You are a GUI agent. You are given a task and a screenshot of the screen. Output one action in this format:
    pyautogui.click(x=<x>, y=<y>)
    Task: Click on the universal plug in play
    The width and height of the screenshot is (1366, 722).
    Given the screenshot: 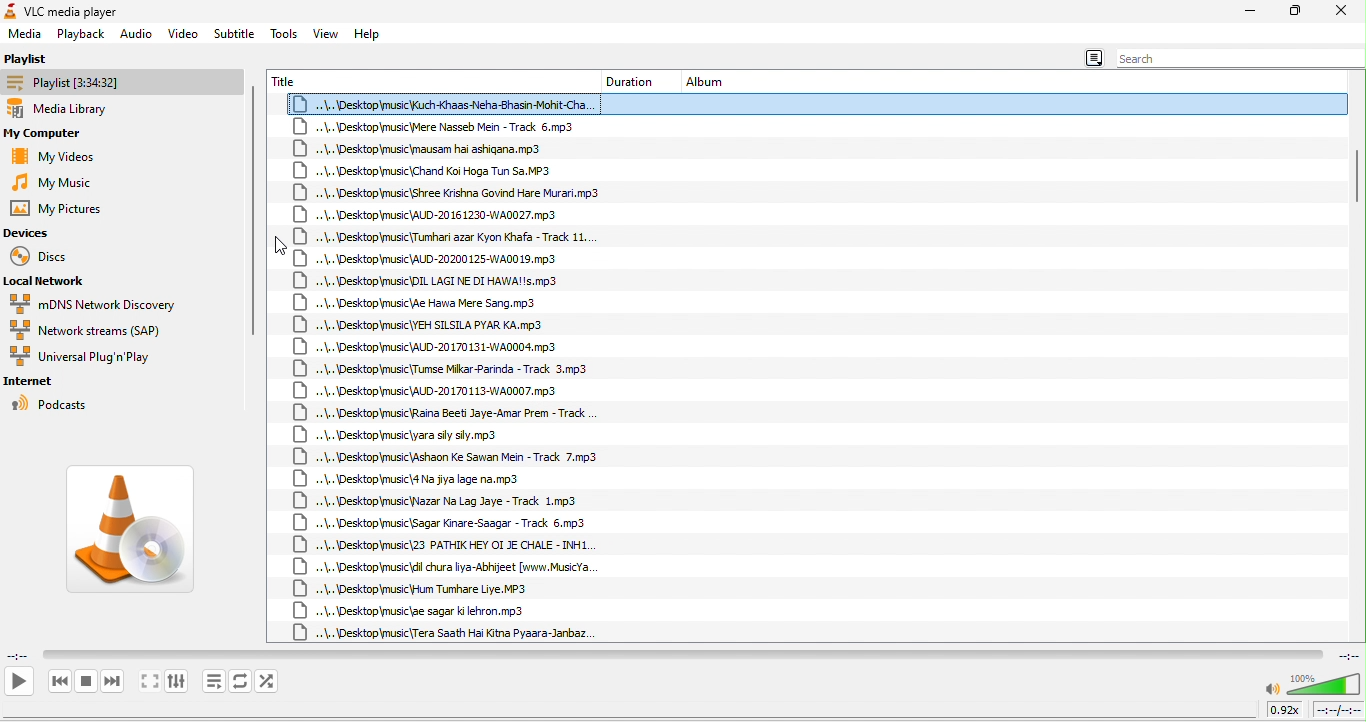 What is the action you would take?
    pyautogui.click(x=89, y=357)
    